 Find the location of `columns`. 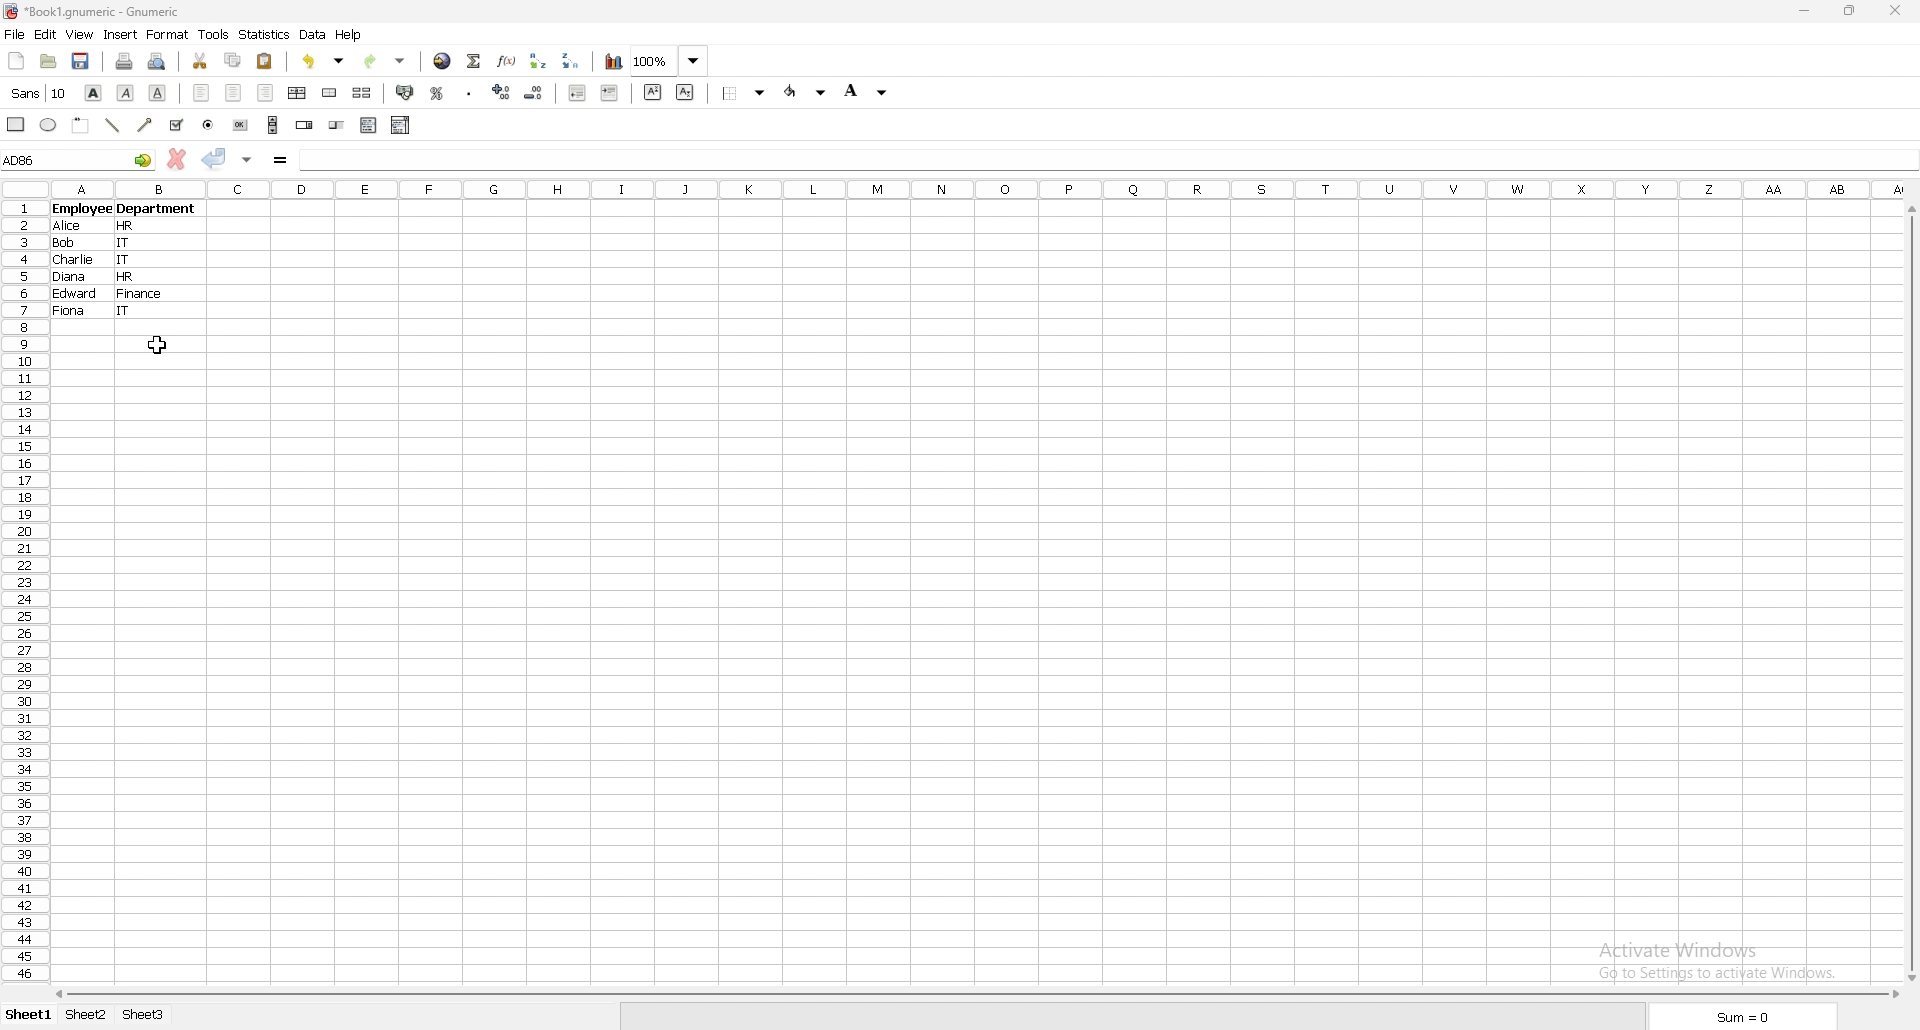

columns is located at coordinates (986, 190).